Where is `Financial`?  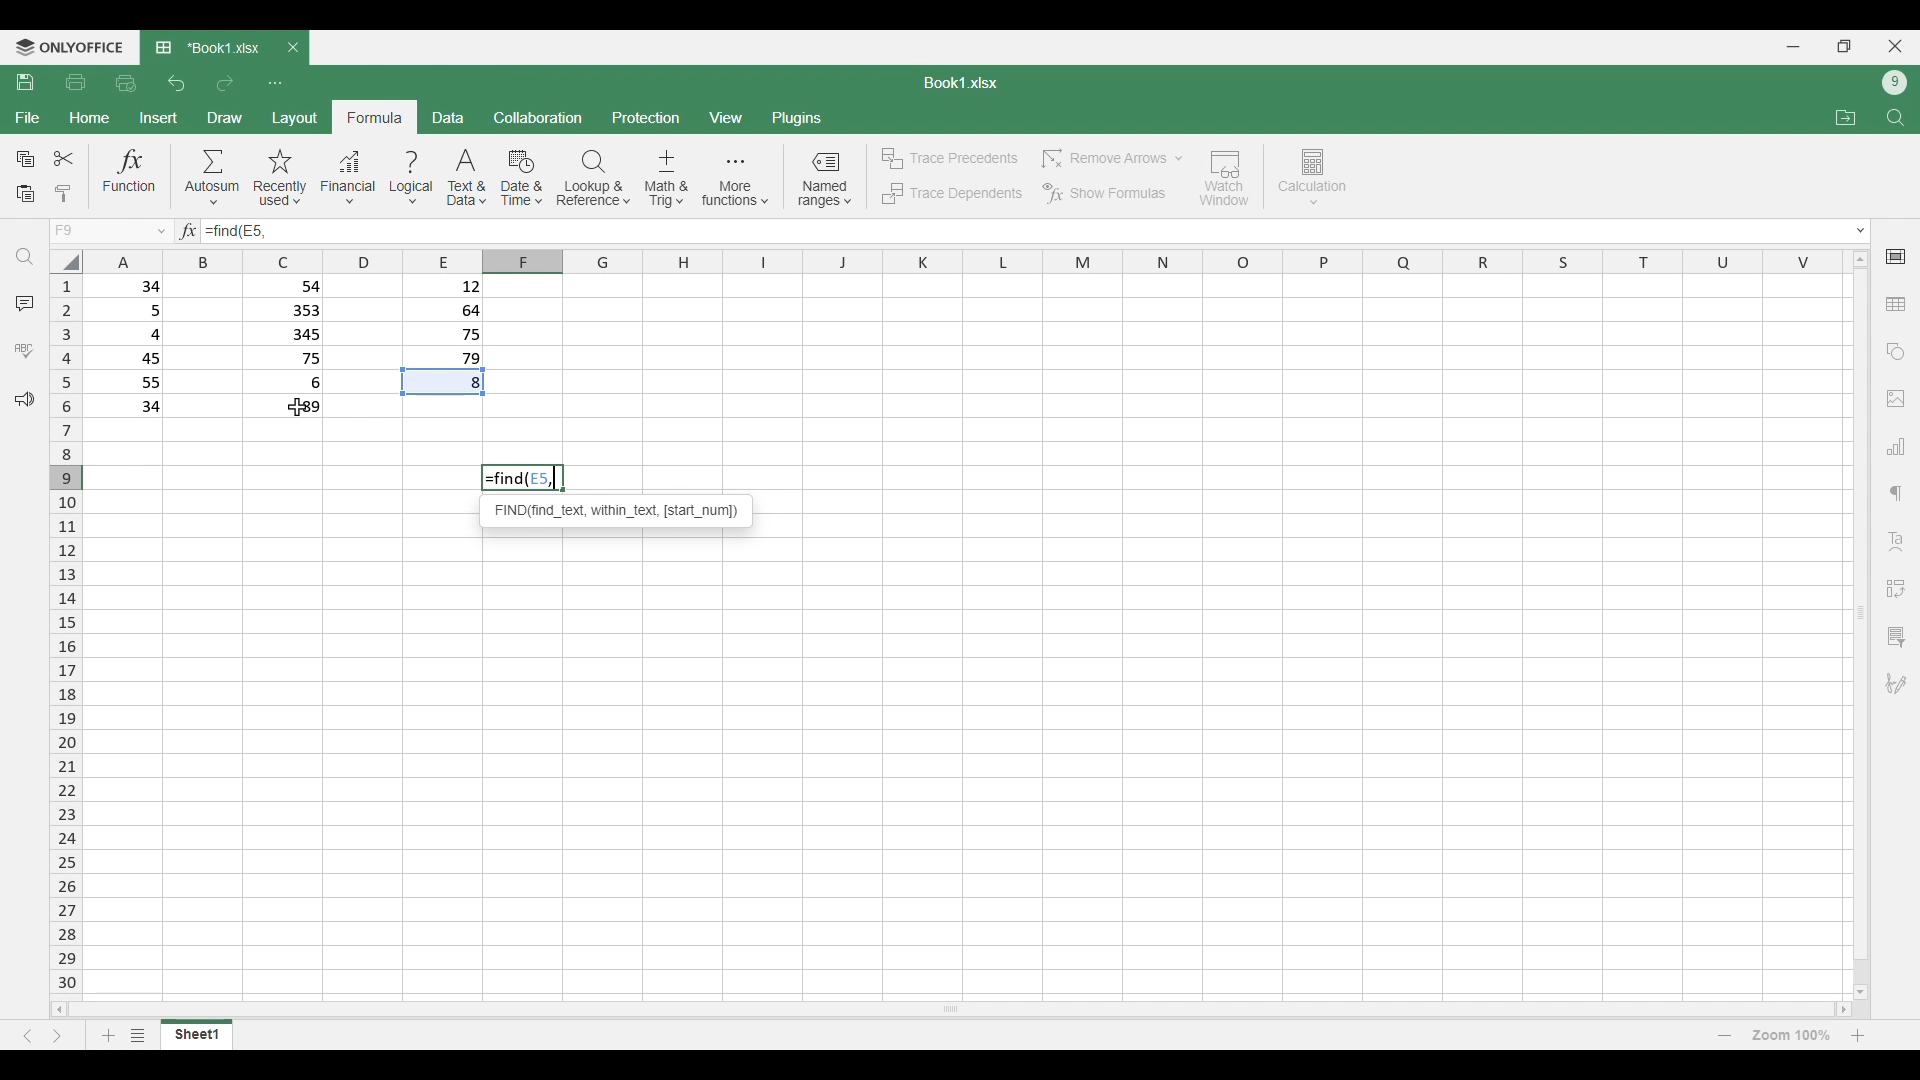
Financial is located at coordinates (348, 179).